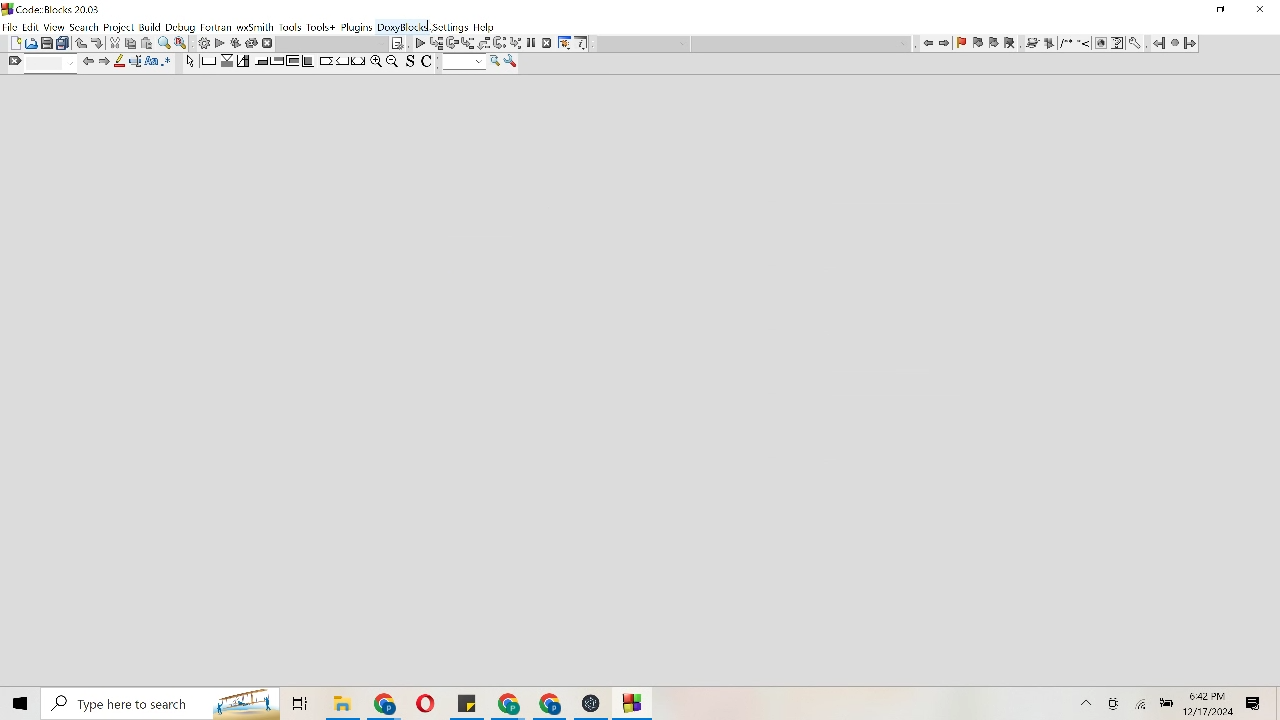  What do you see at coordinates (945, 43) in the screenshot?
I see `move right` at bounding box center [945, 43].